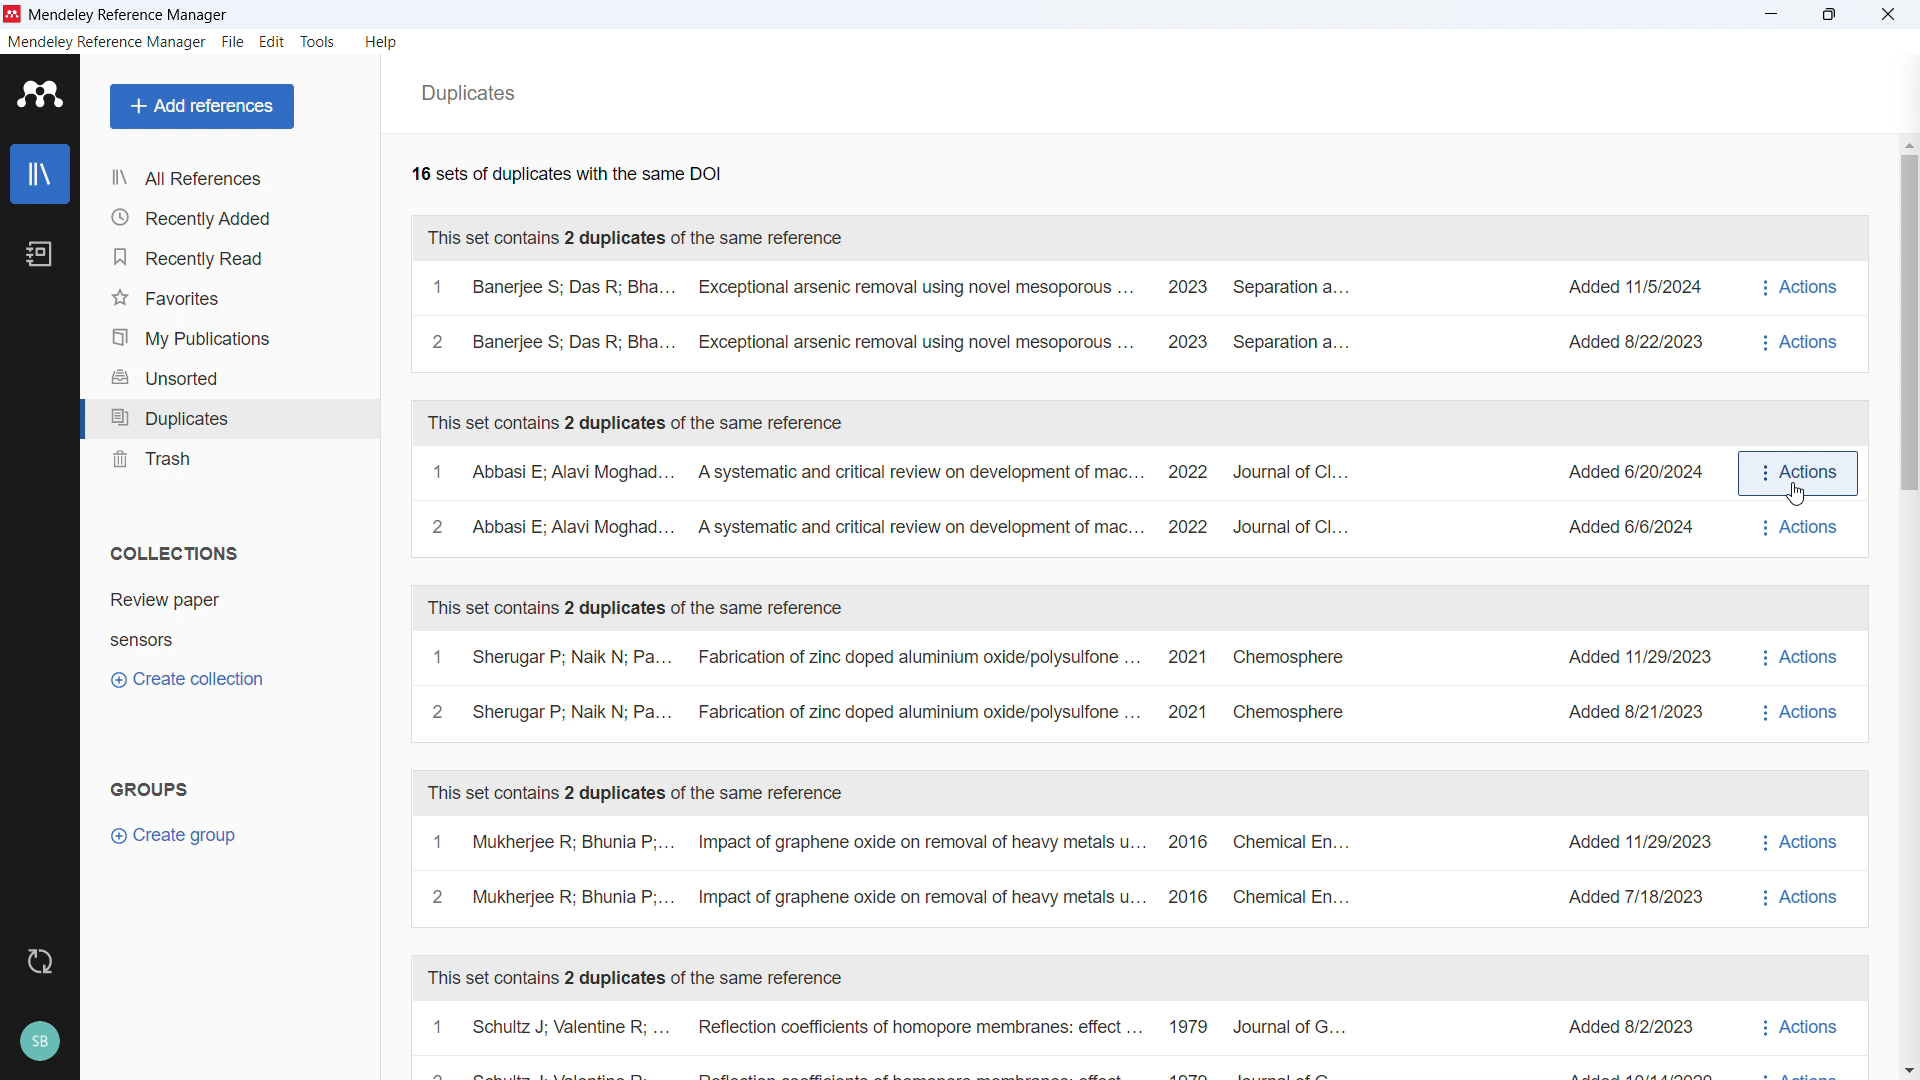  What do you see at coordinates (1828, 15) in the screenshot?
I see `Maximise ` at bounding box center [1828, 15].